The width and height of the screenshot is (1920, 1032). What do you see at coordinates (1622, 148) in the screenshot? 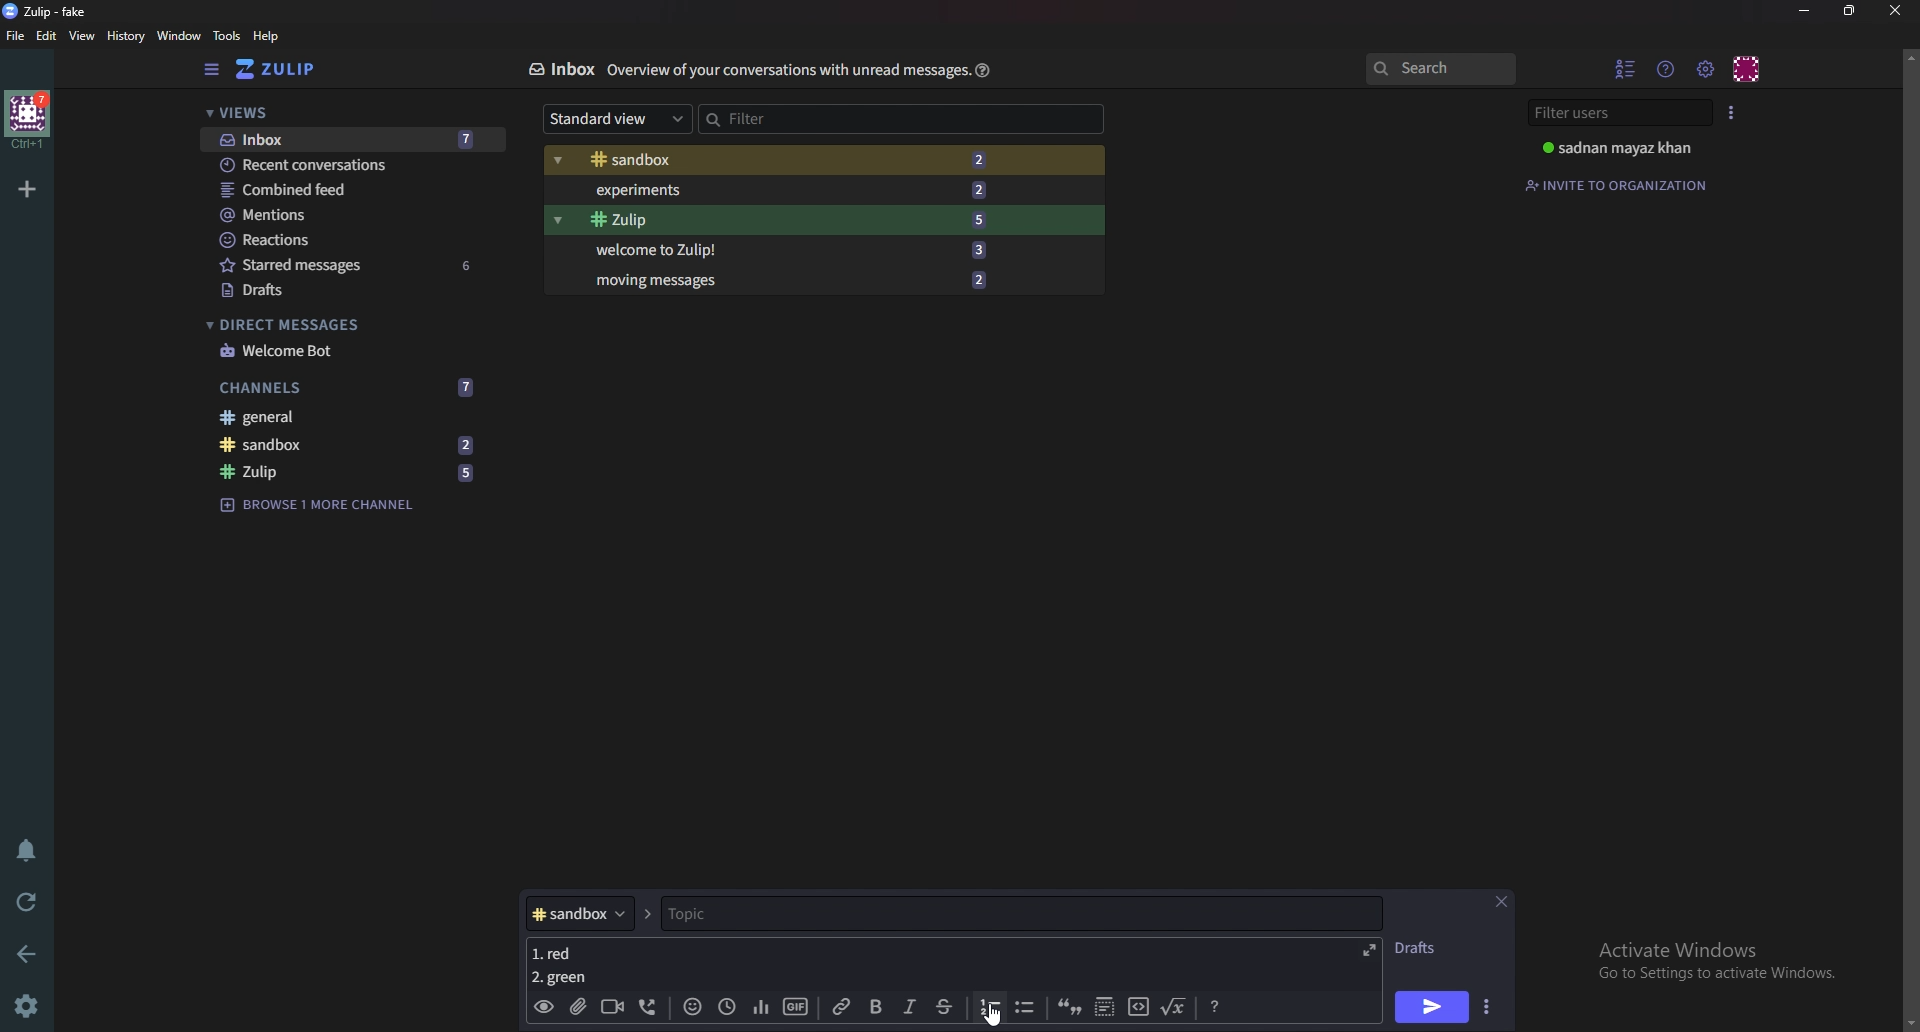
I see `User` at bounding box center [1622, 148].